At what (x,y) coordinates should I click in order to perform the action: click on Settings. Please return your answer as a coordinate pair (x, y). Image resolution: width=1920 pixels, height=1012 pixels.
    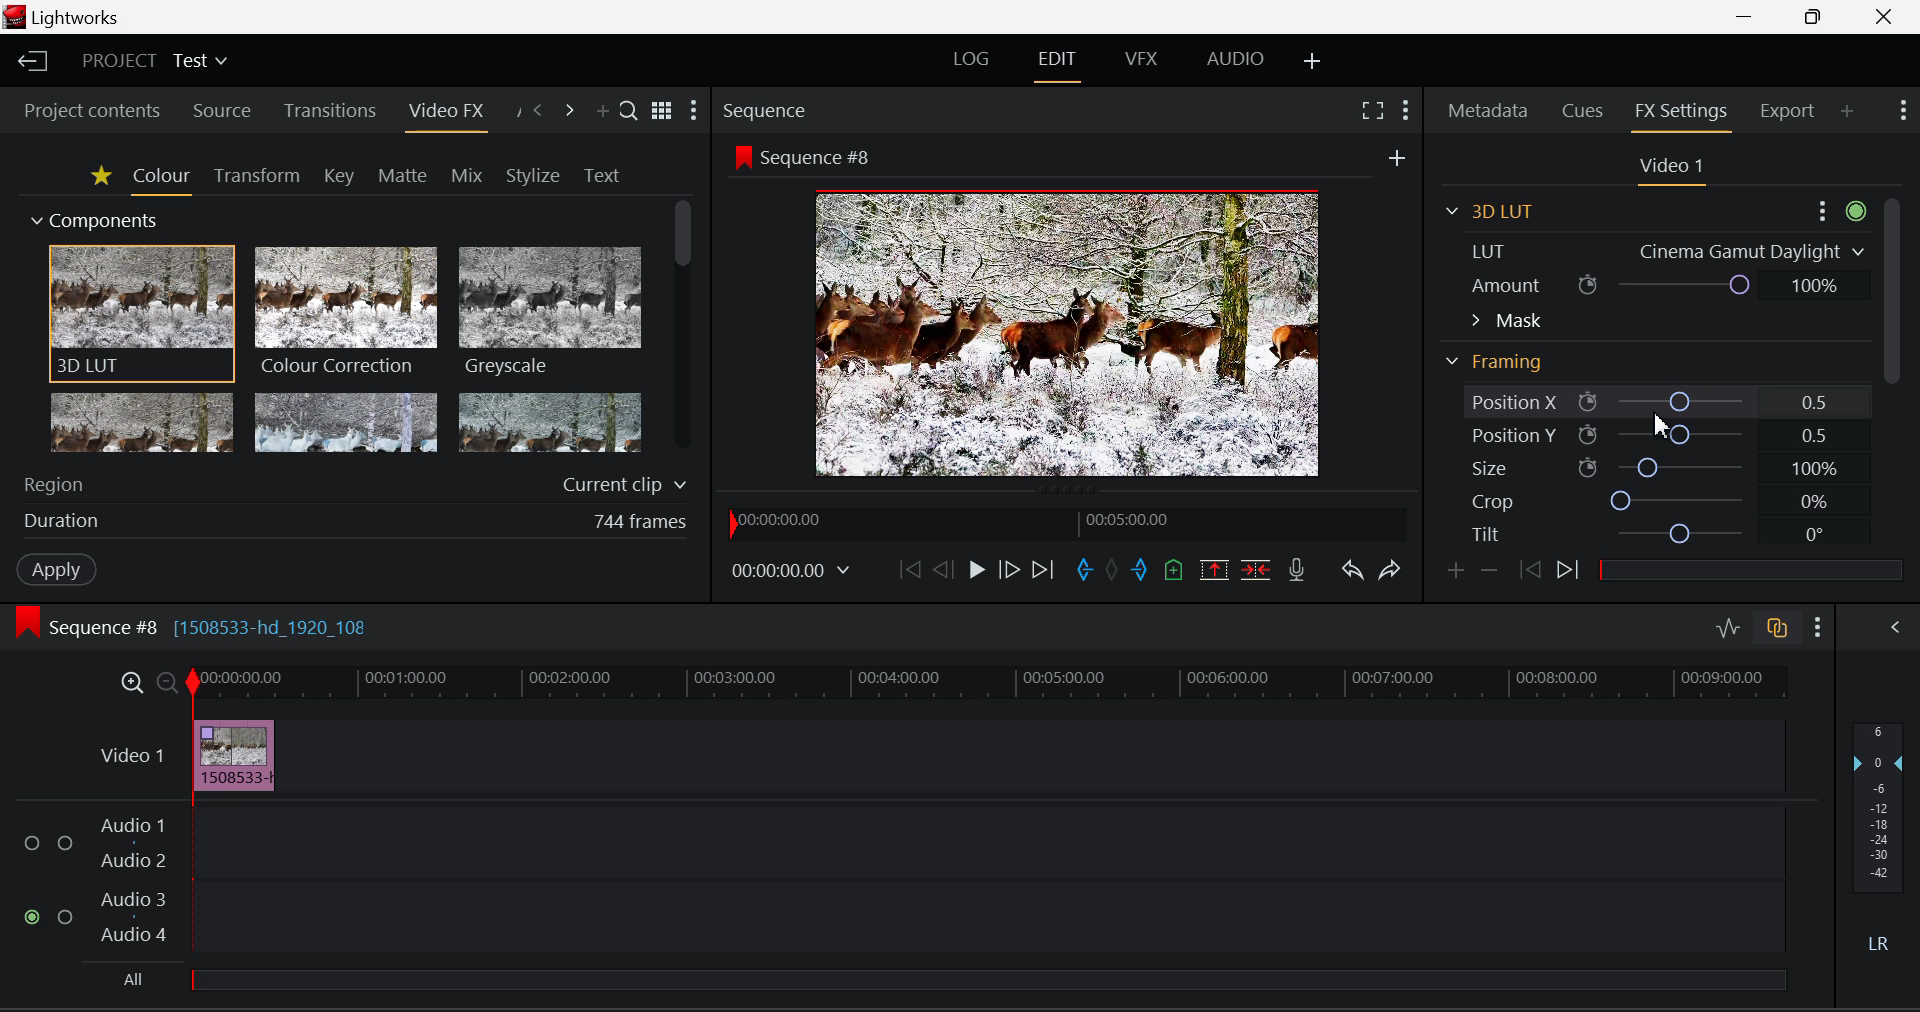
    Looking at the image, I should click on (1842, 210).